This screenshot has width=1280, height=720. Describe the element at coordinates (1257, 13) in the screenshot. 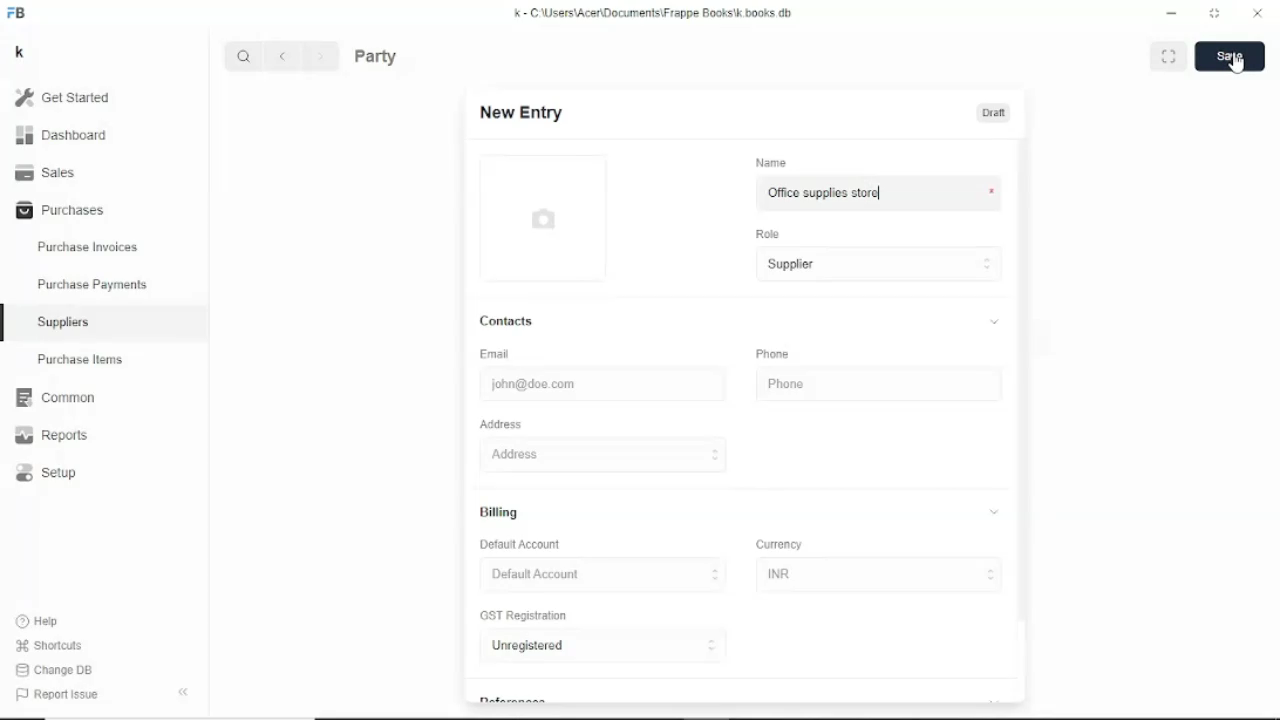

I see `Close` at that location.